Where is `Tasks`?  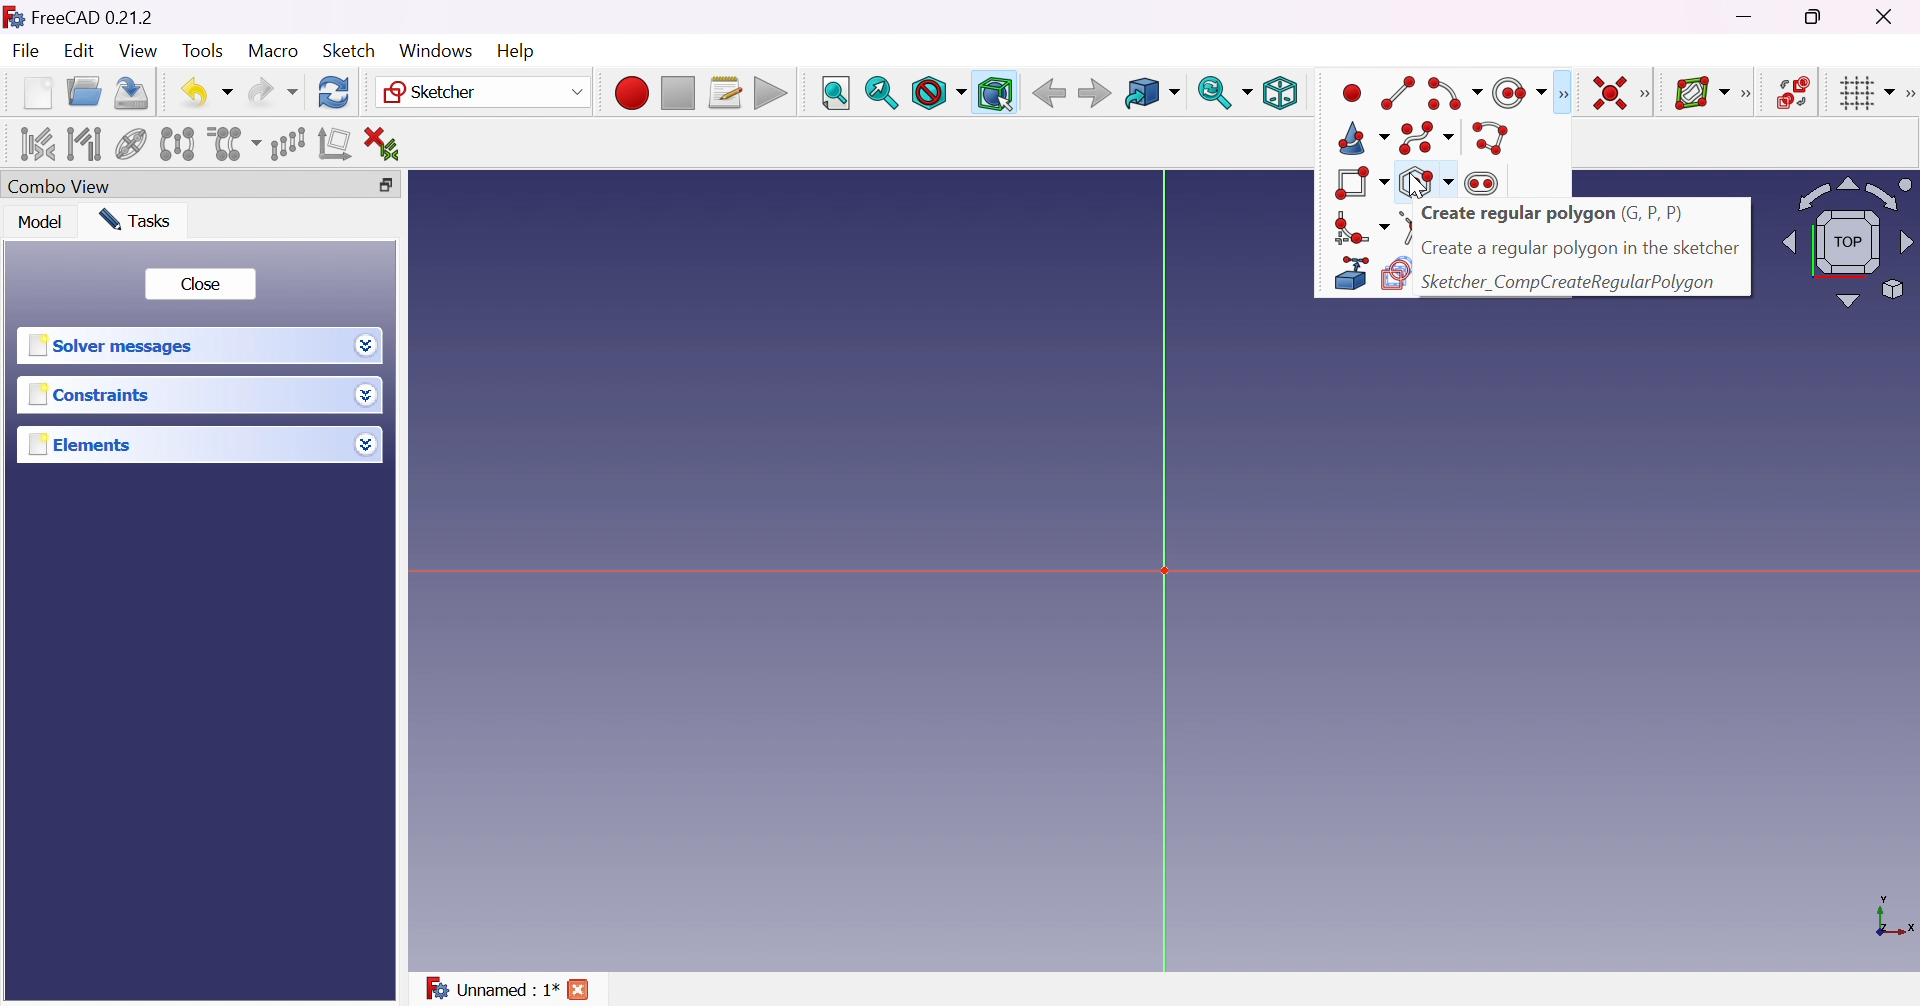 Tasks is located at coordinates (139, 221).